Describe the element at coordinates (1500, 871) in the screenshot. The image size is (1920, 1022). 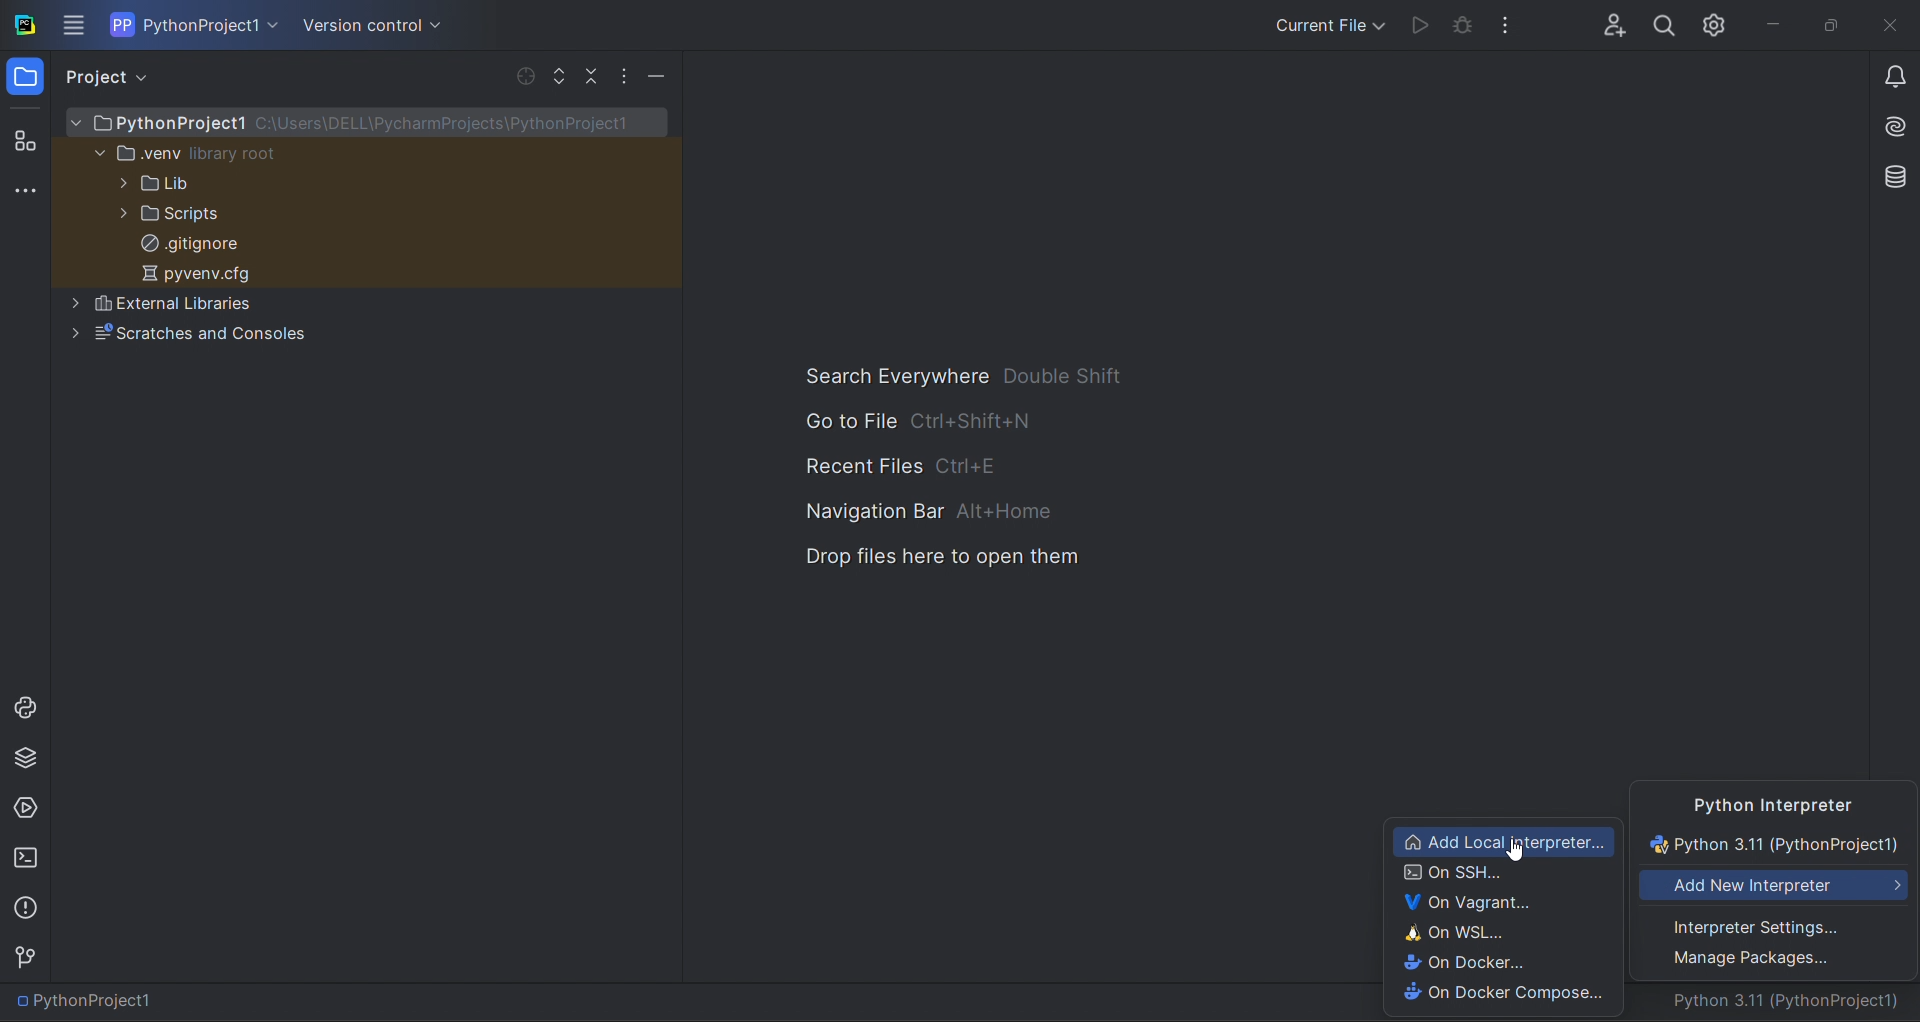
I see `ssh` at that location.